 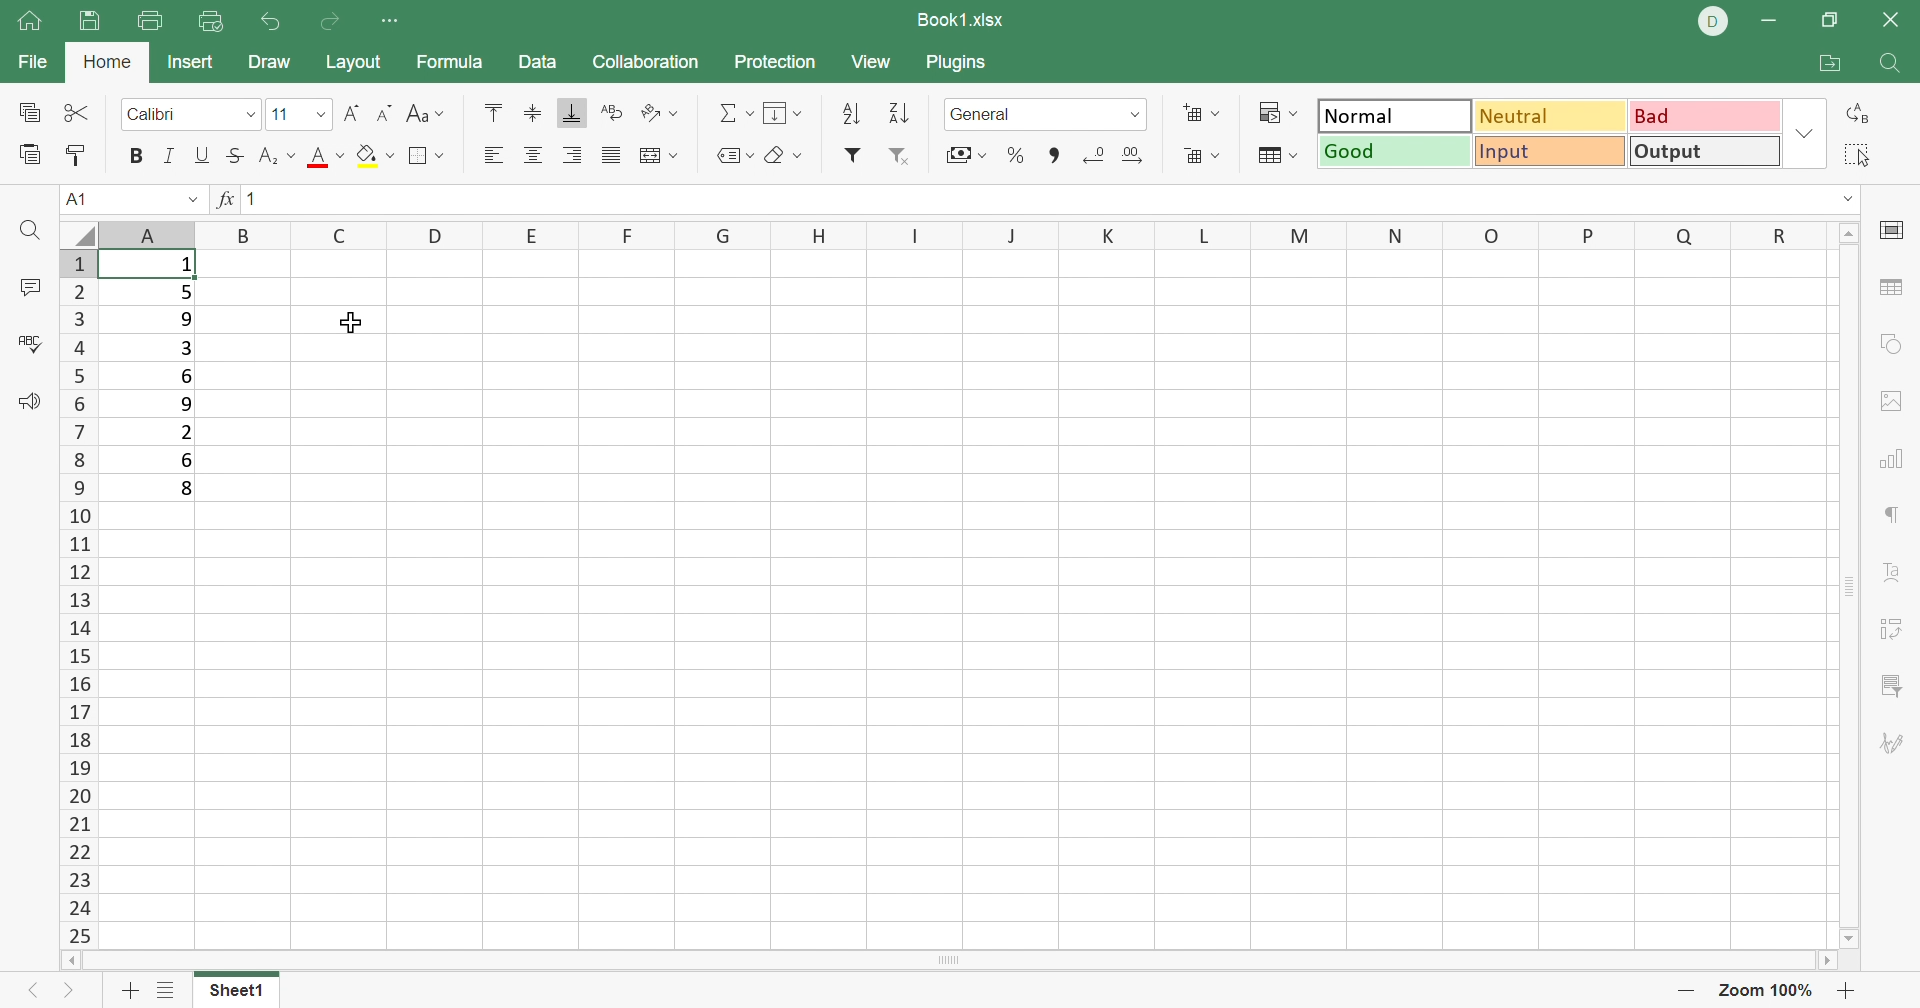 What do you see at coordinates (1840, 935) in the screenshot?
I see `Scroll Down` at bounding box center [1840, 935].